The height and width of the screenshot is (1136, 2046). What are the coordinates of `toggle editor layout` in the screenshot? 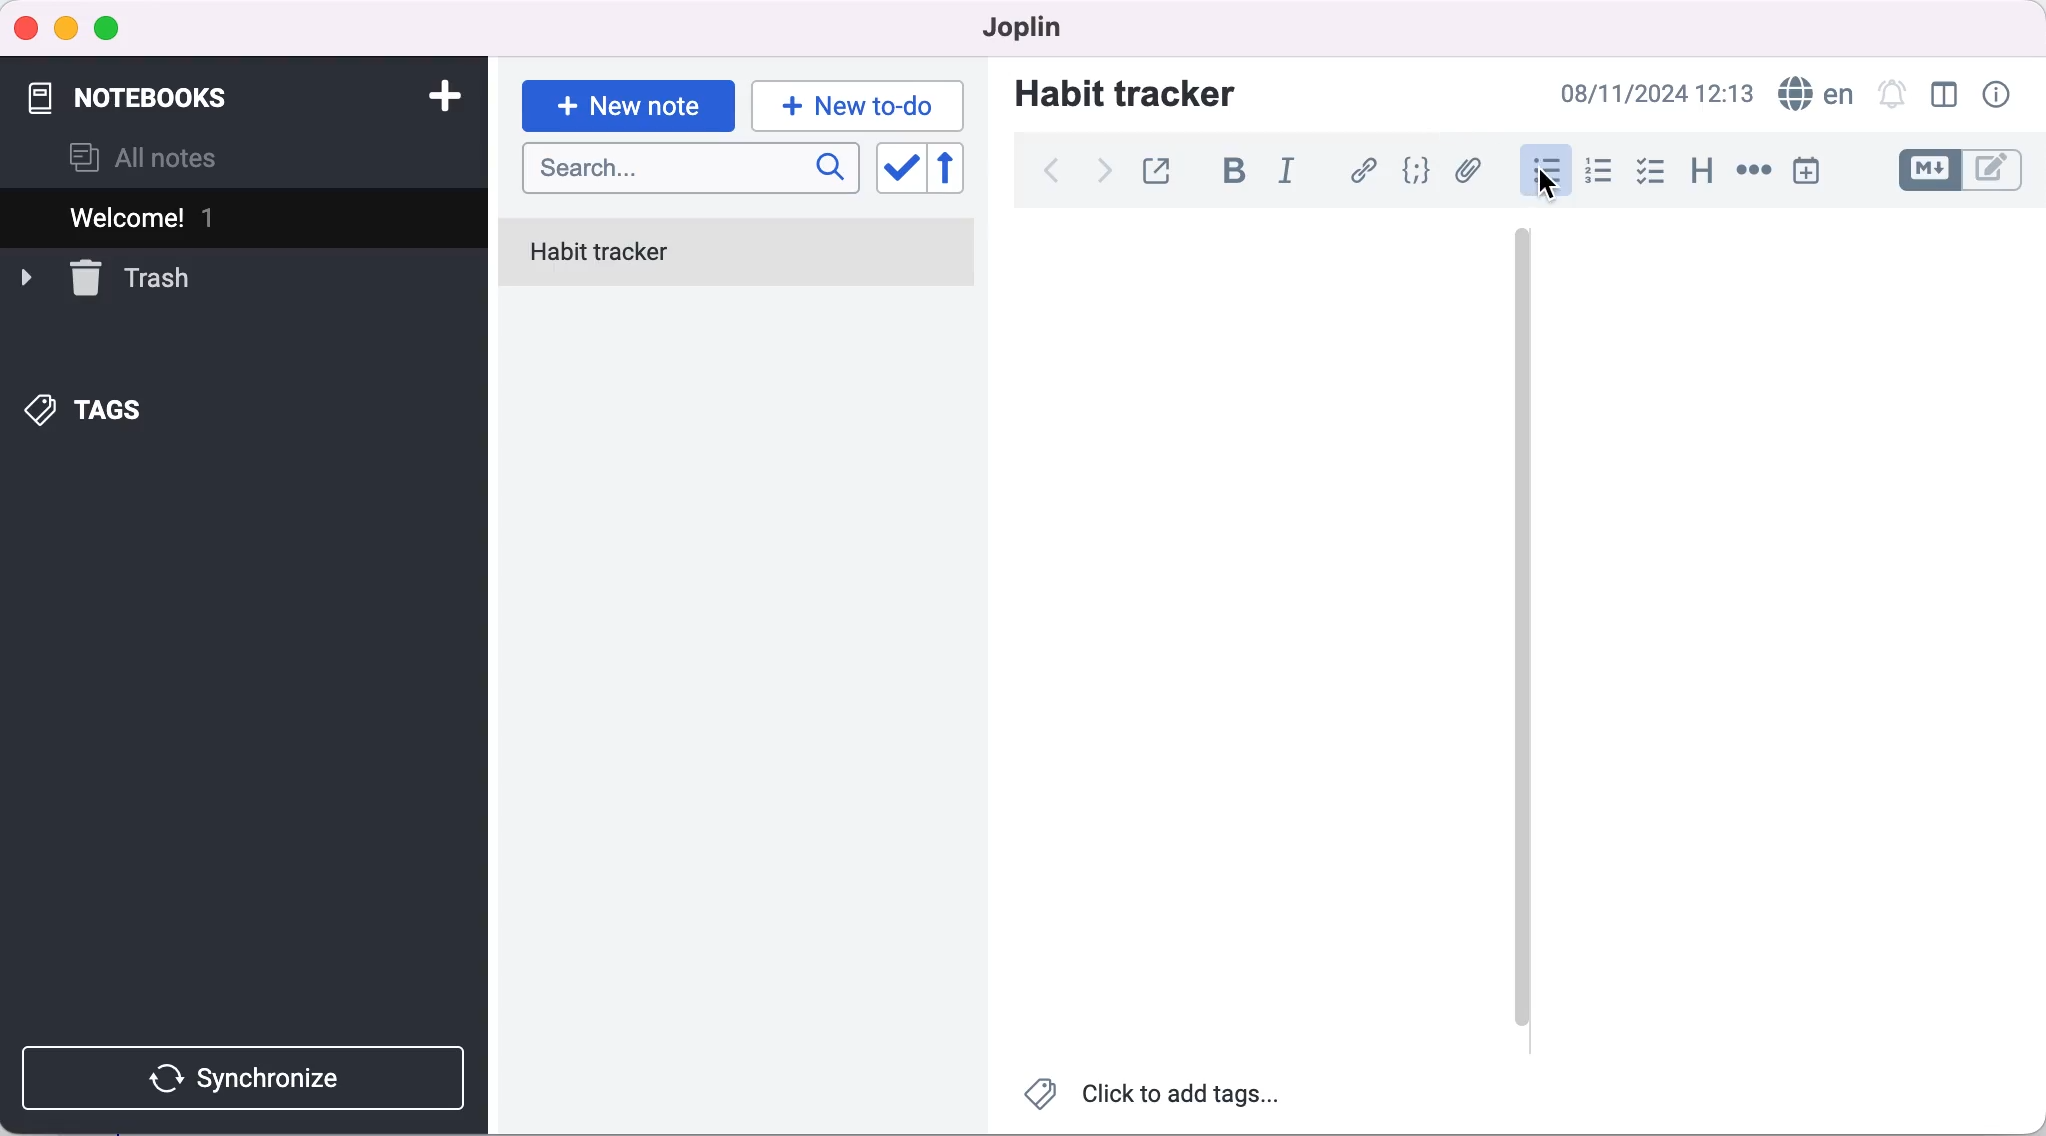 It's located at (1946, 95).